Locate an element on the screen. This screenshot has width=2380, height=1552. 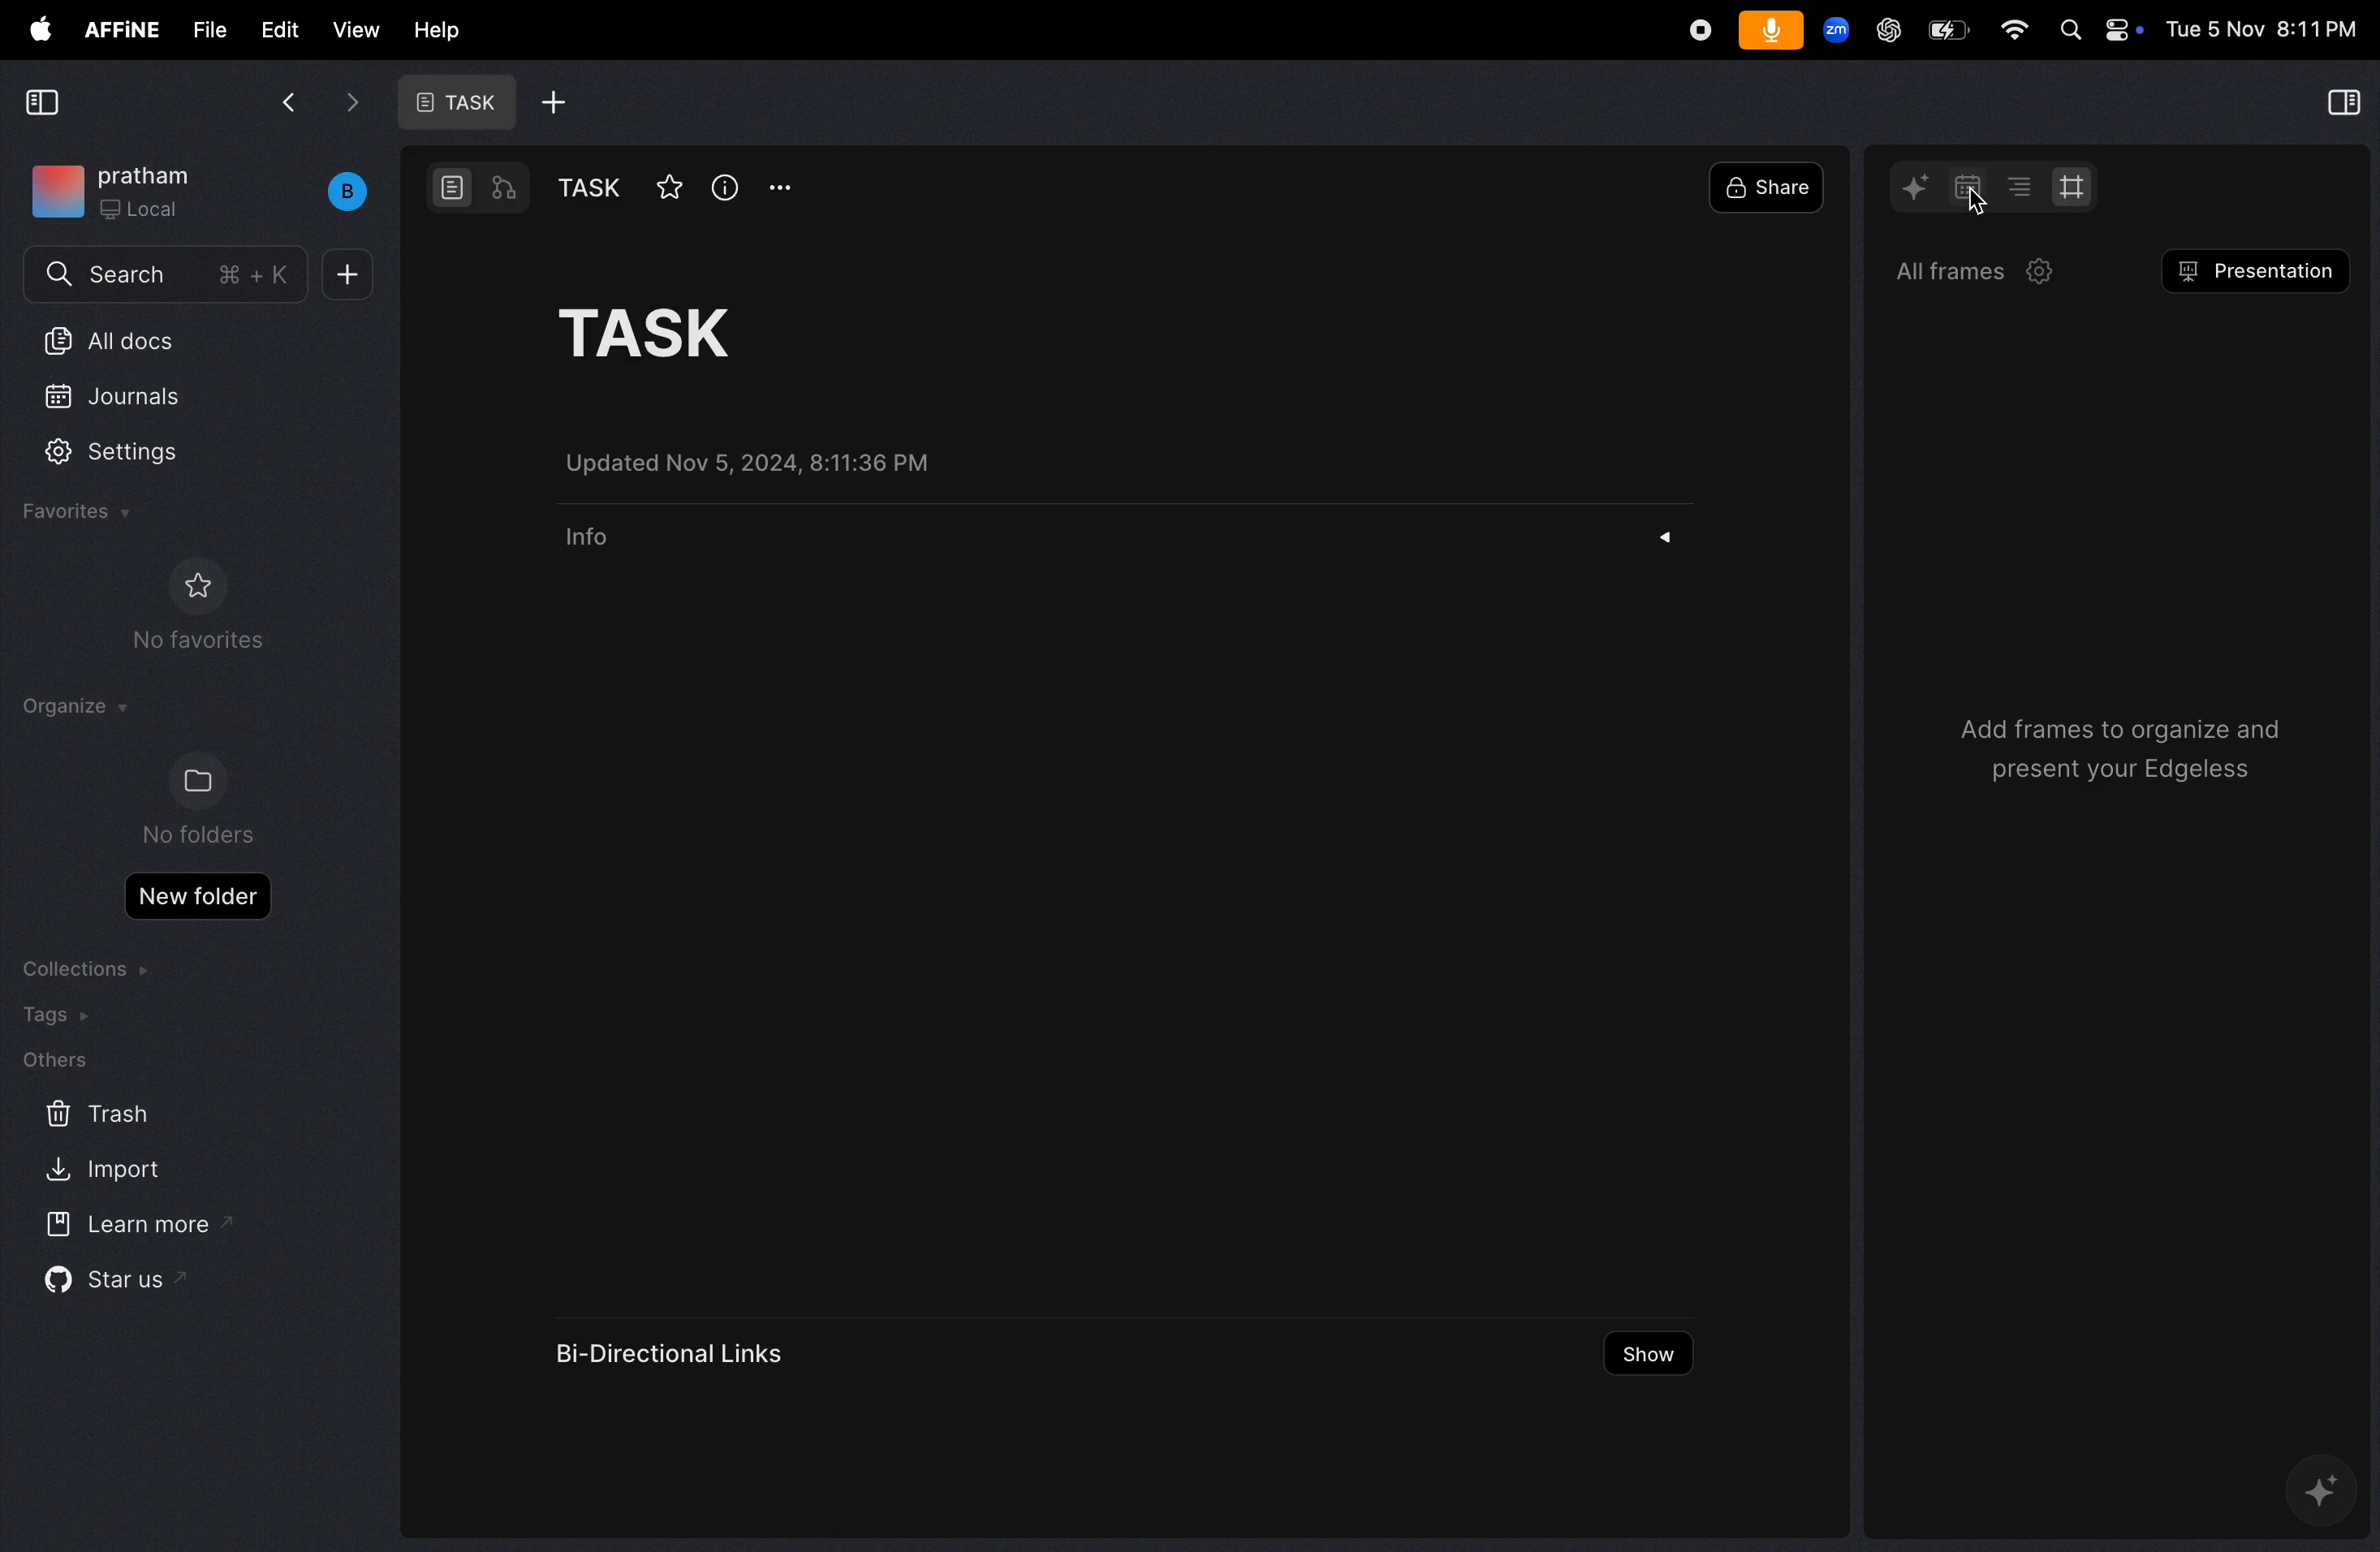
date and time is located at coordinates (2262, 29).